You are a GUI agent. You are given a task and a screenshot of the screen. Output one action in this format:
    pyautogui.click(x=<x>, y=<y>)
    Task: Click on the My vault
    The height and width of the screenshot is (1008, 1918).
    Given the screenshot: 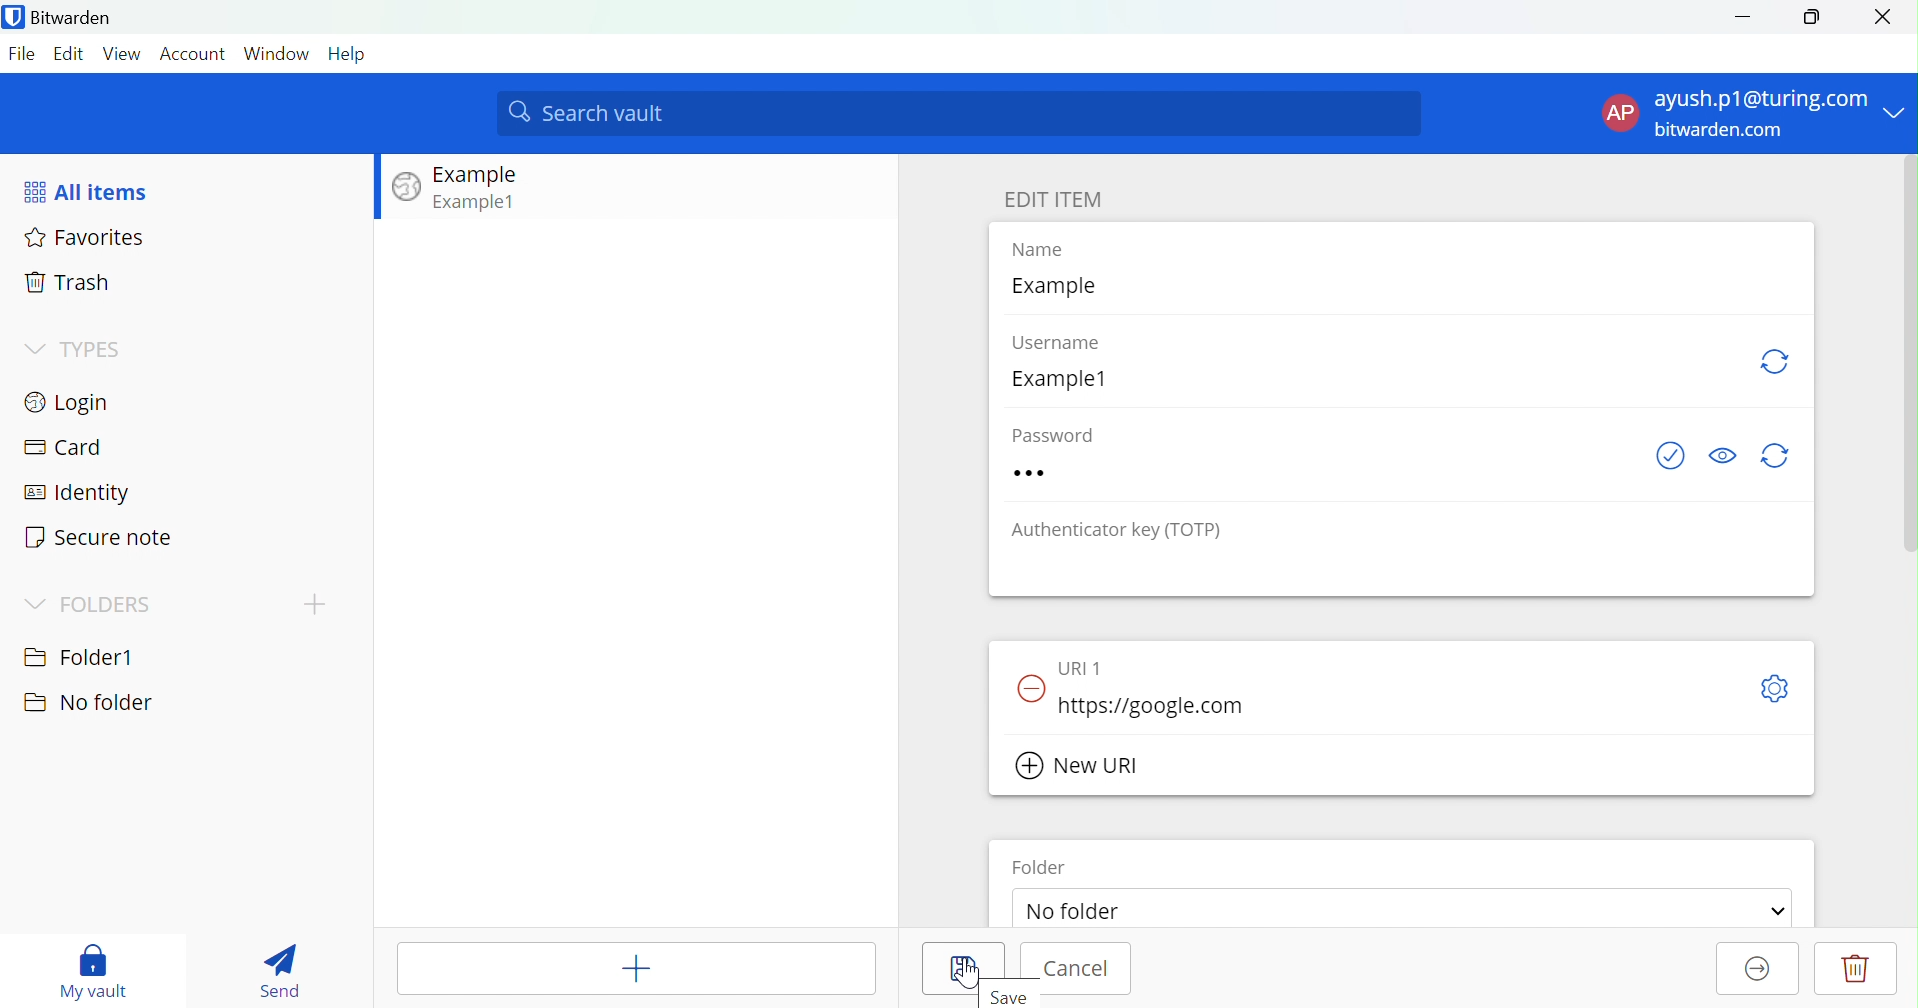 What is the action you would take?
    pyautogui.click(x=94, y=968)
    